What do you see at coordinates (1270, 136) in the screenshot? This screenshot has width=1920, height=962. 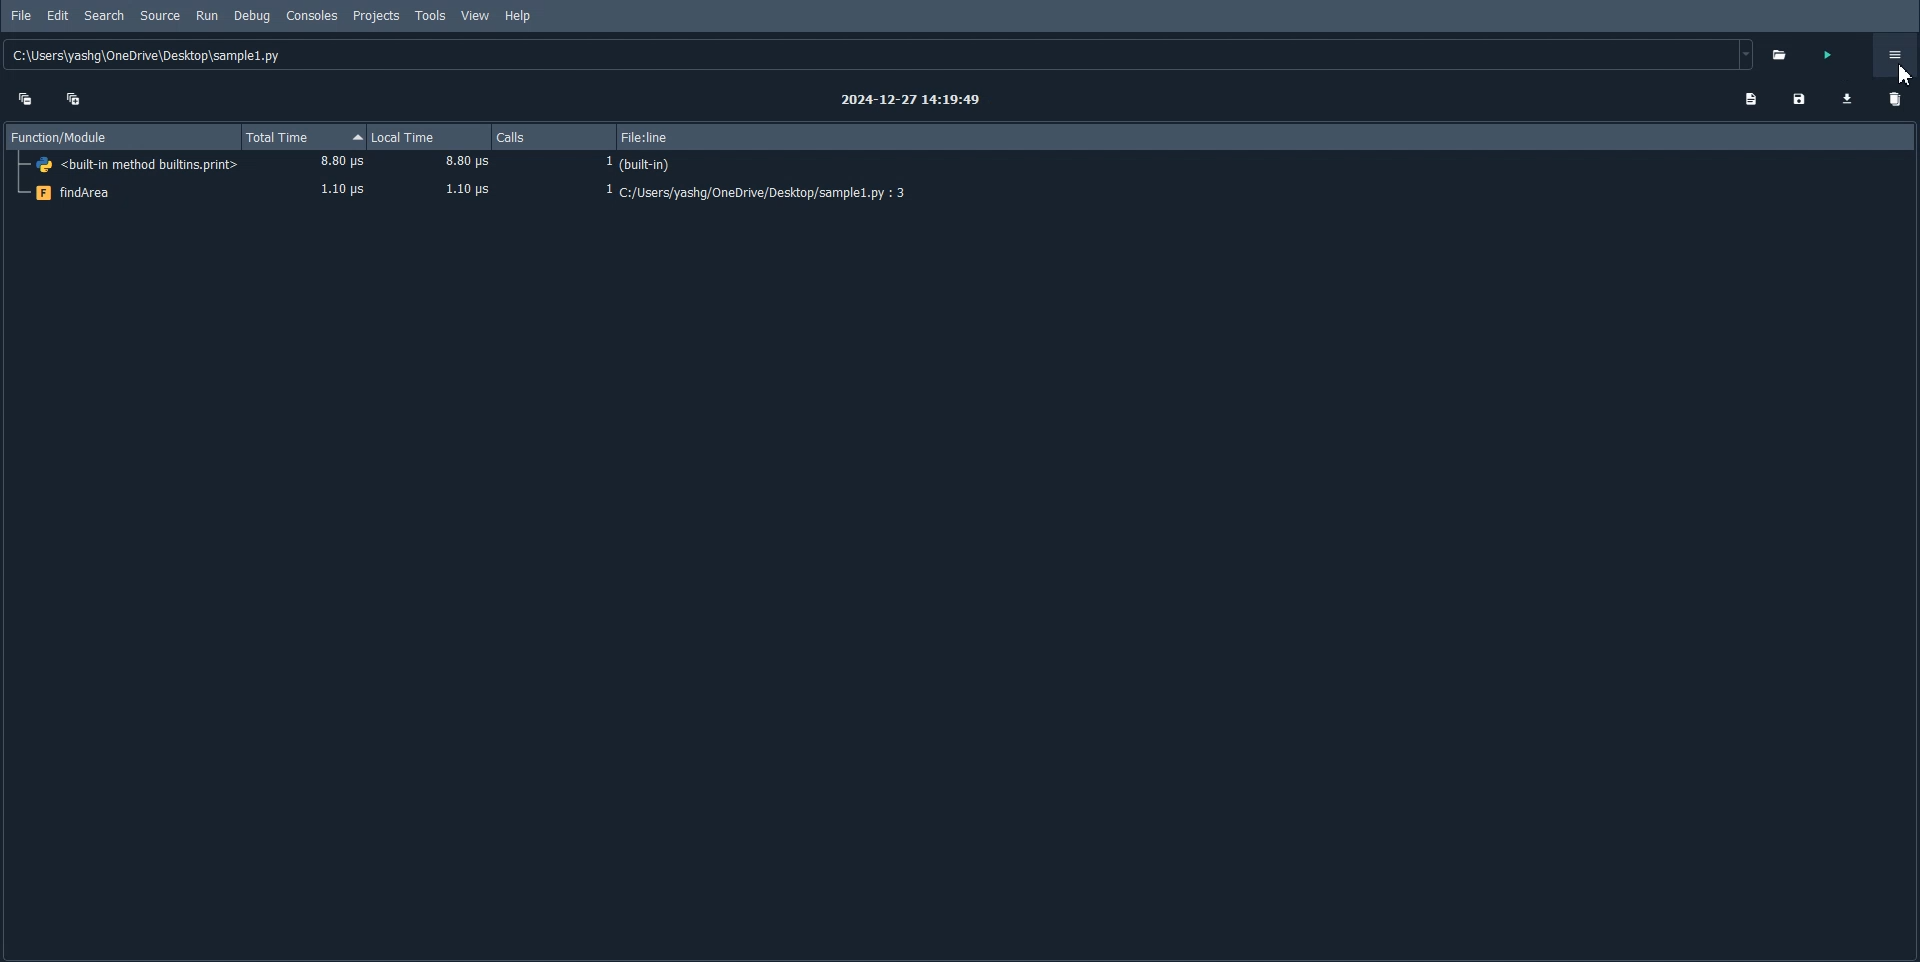 I see `File Line` at bounding box center [1270, 136].